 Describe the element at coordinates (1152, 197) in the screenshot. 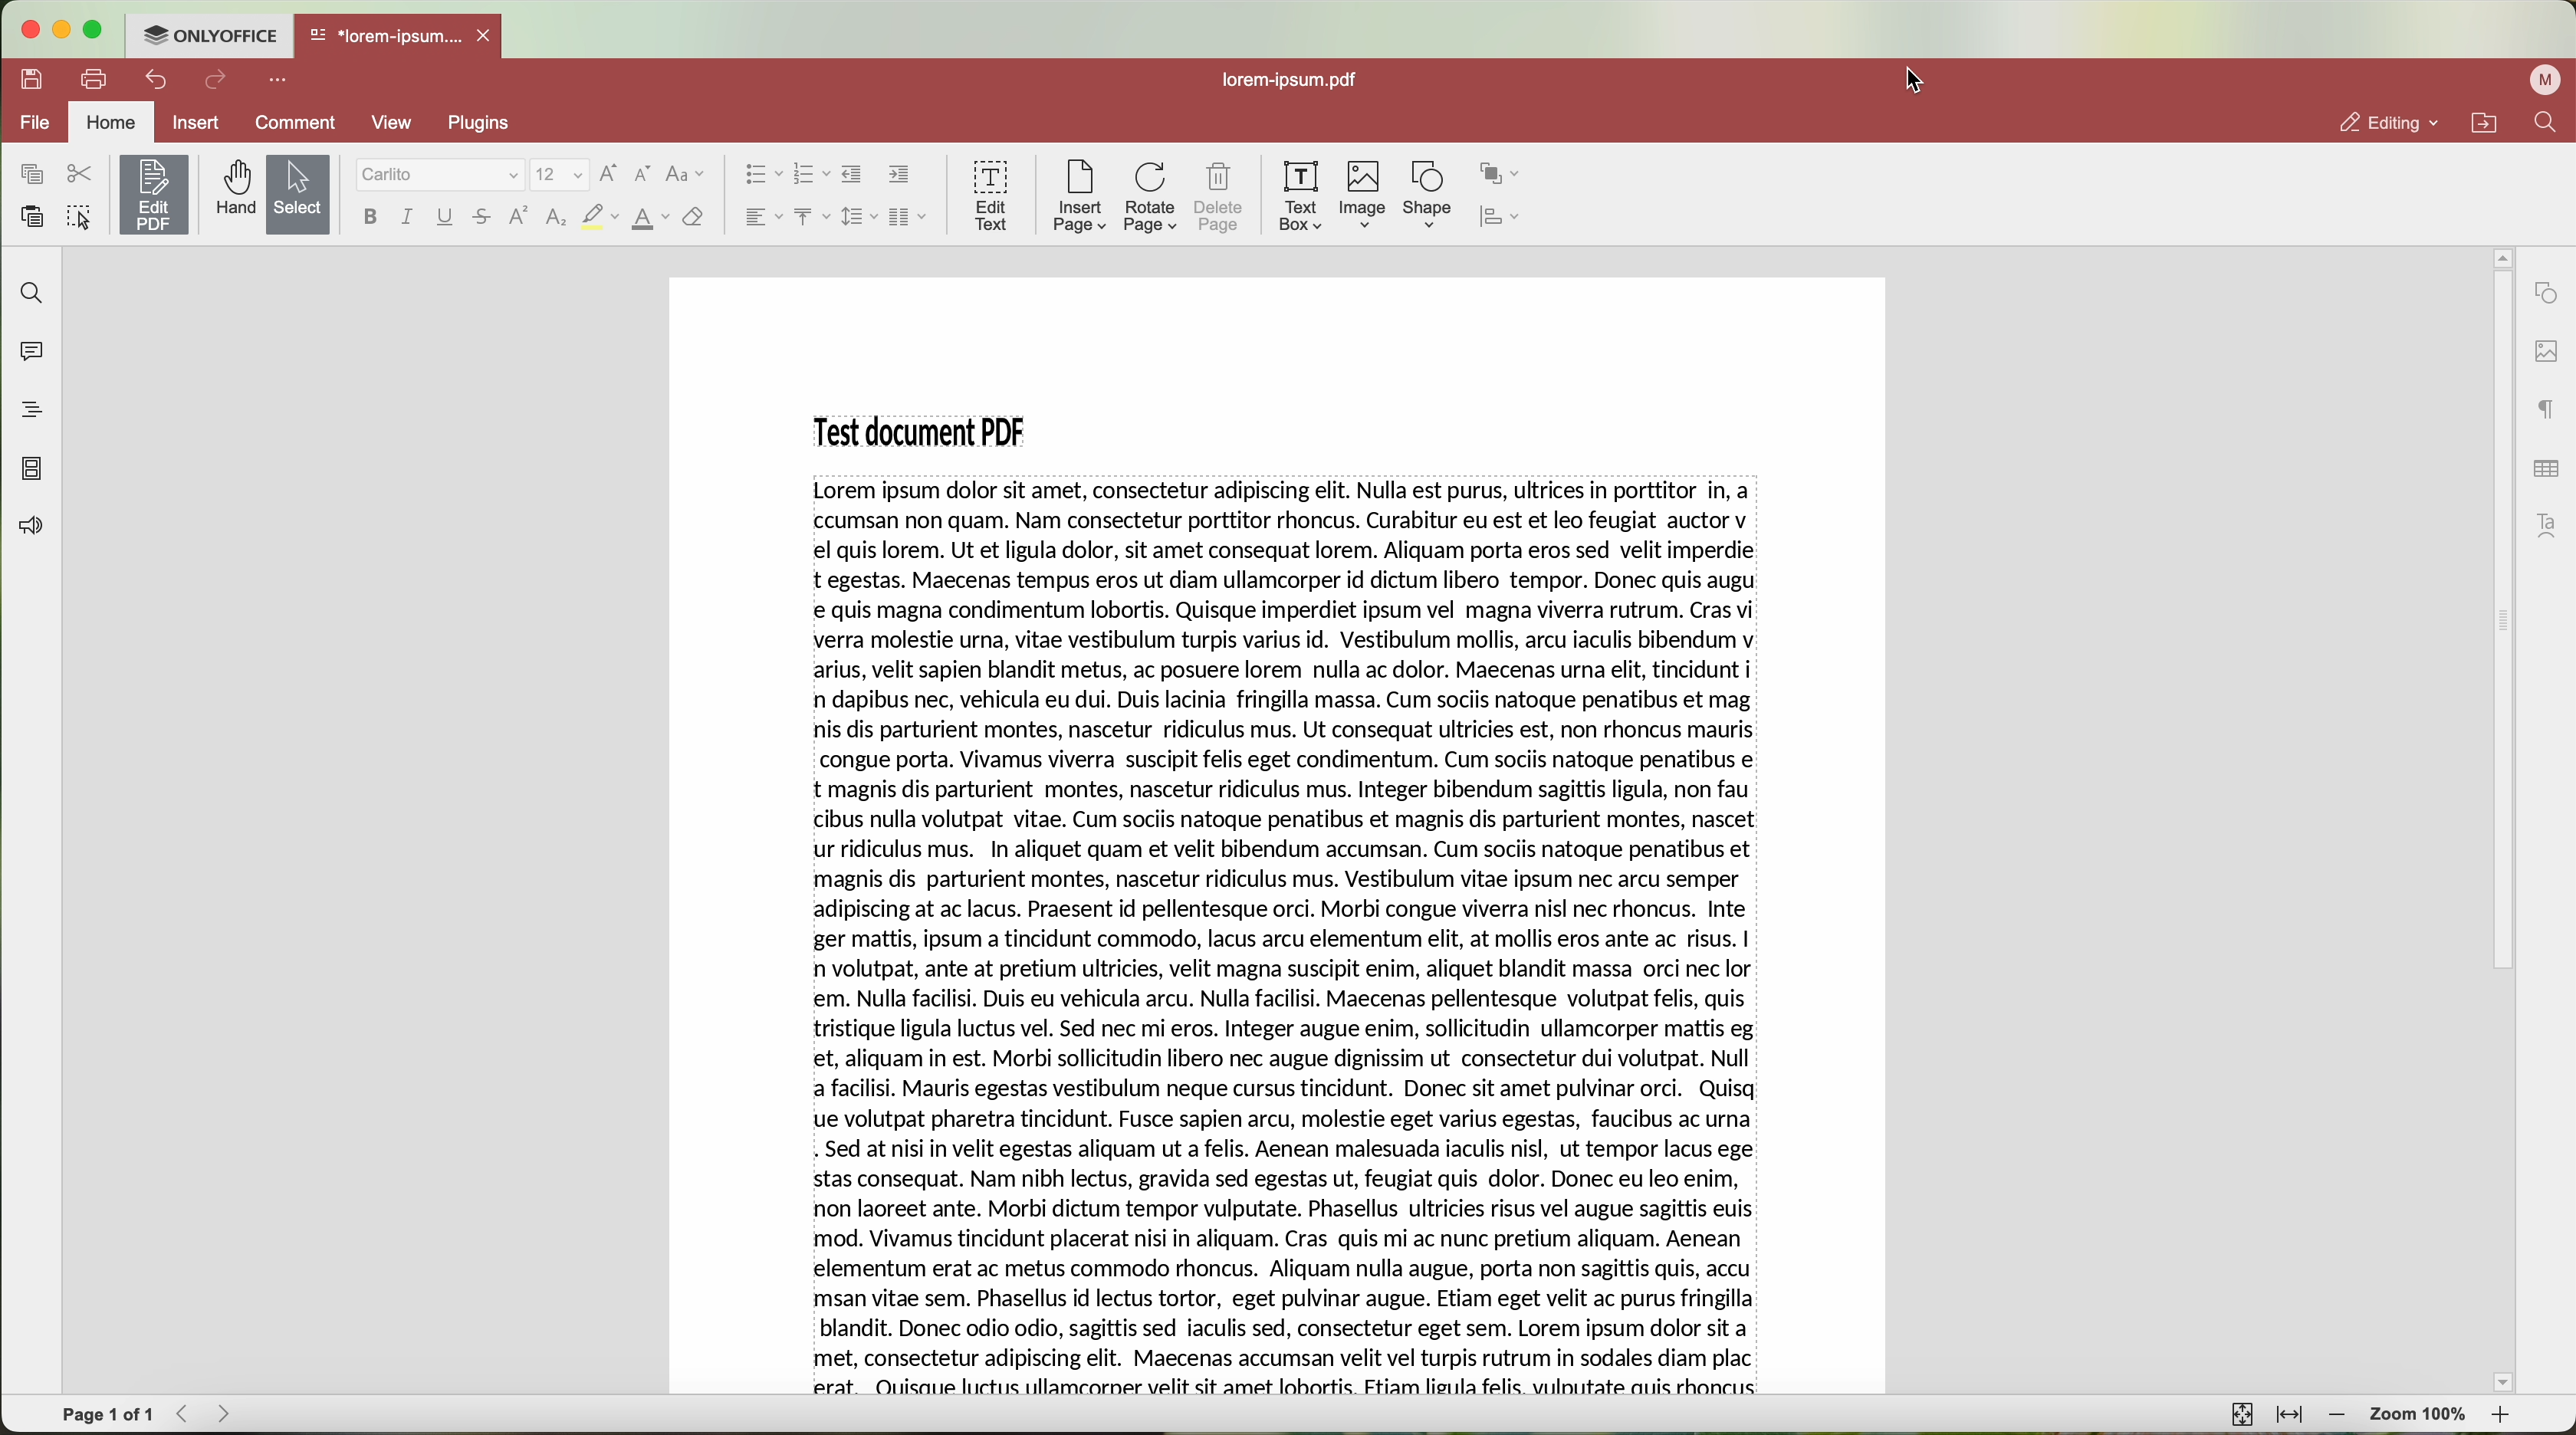

I see `rotate page` at that location.